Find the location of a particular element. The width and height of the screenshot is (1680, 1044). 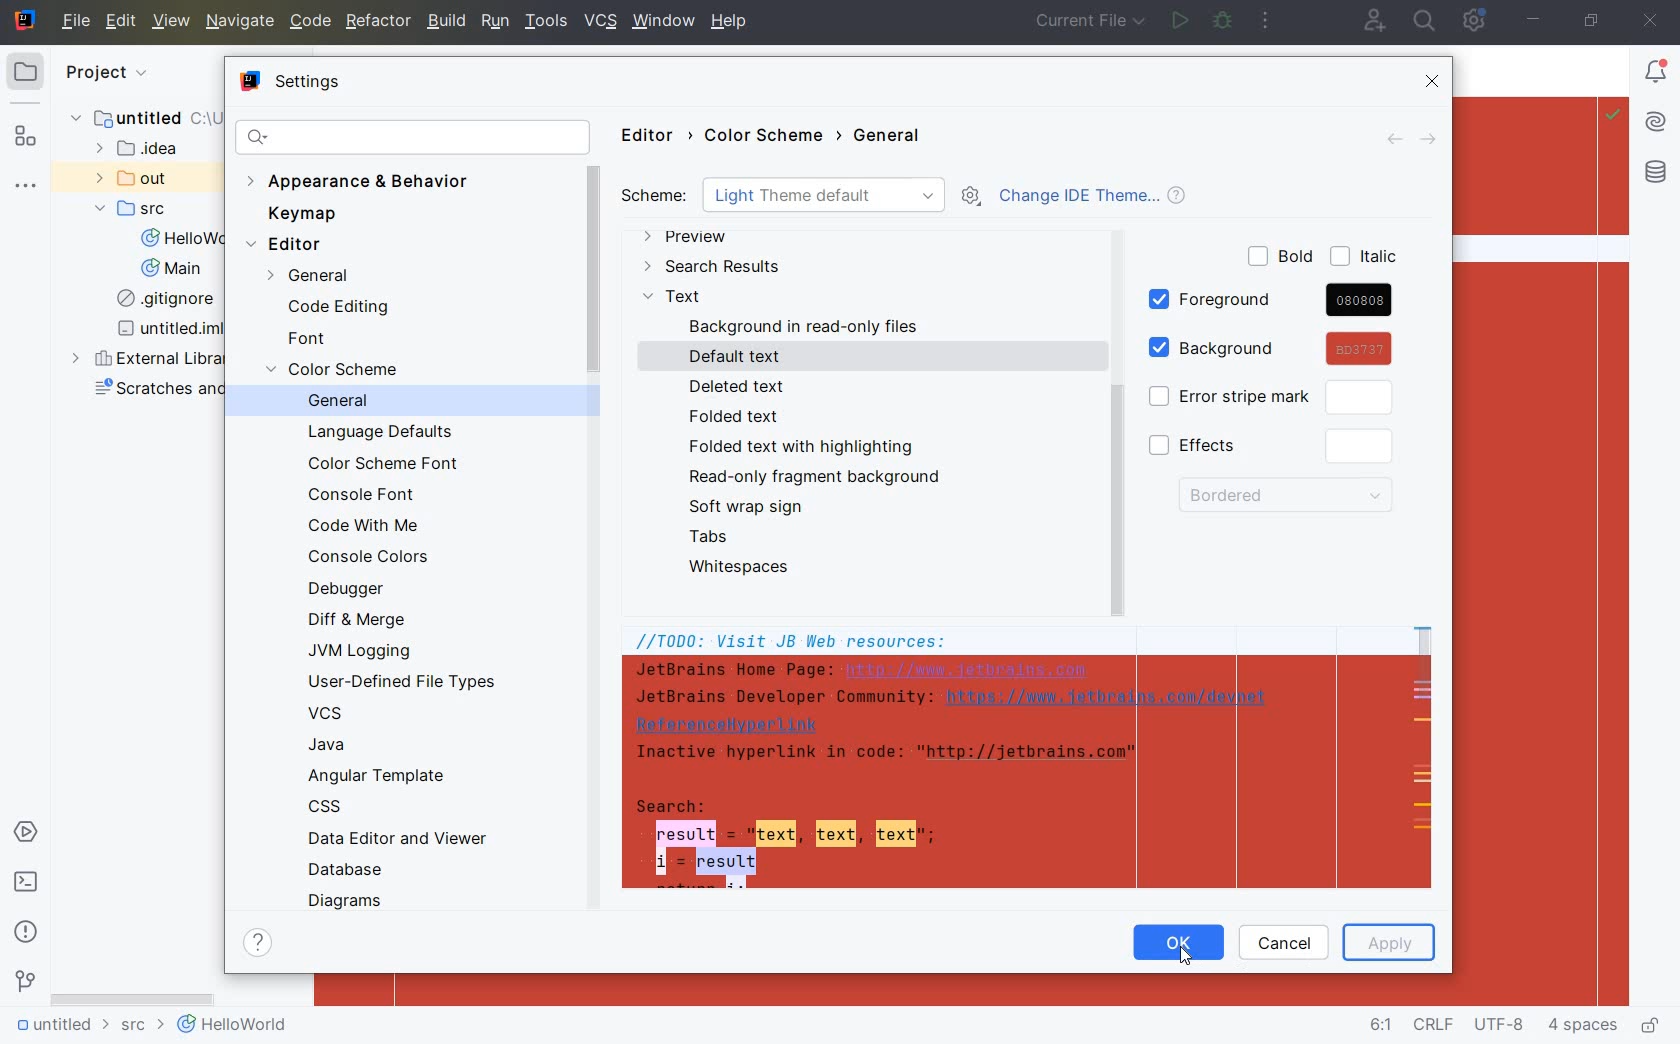

FONT is located at coordinates (313, 340).